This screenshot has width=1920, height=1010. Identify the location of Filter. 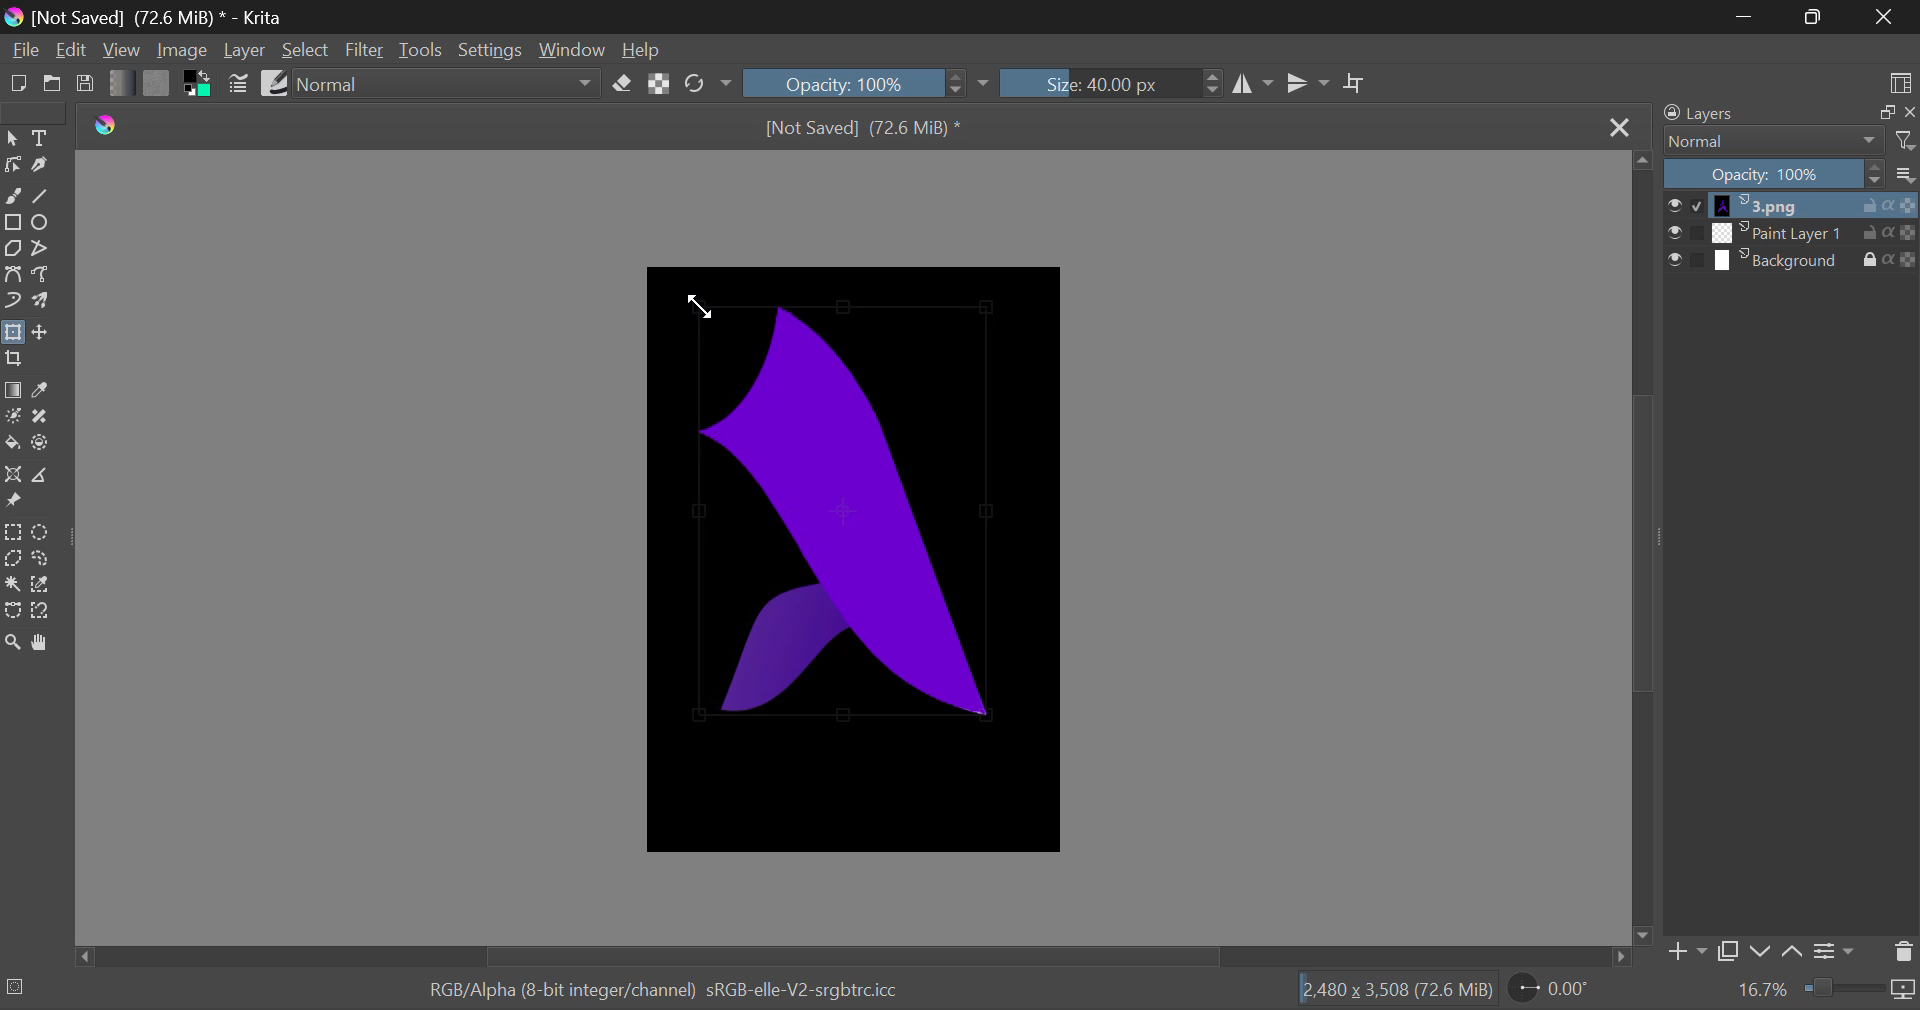
(367, 50).